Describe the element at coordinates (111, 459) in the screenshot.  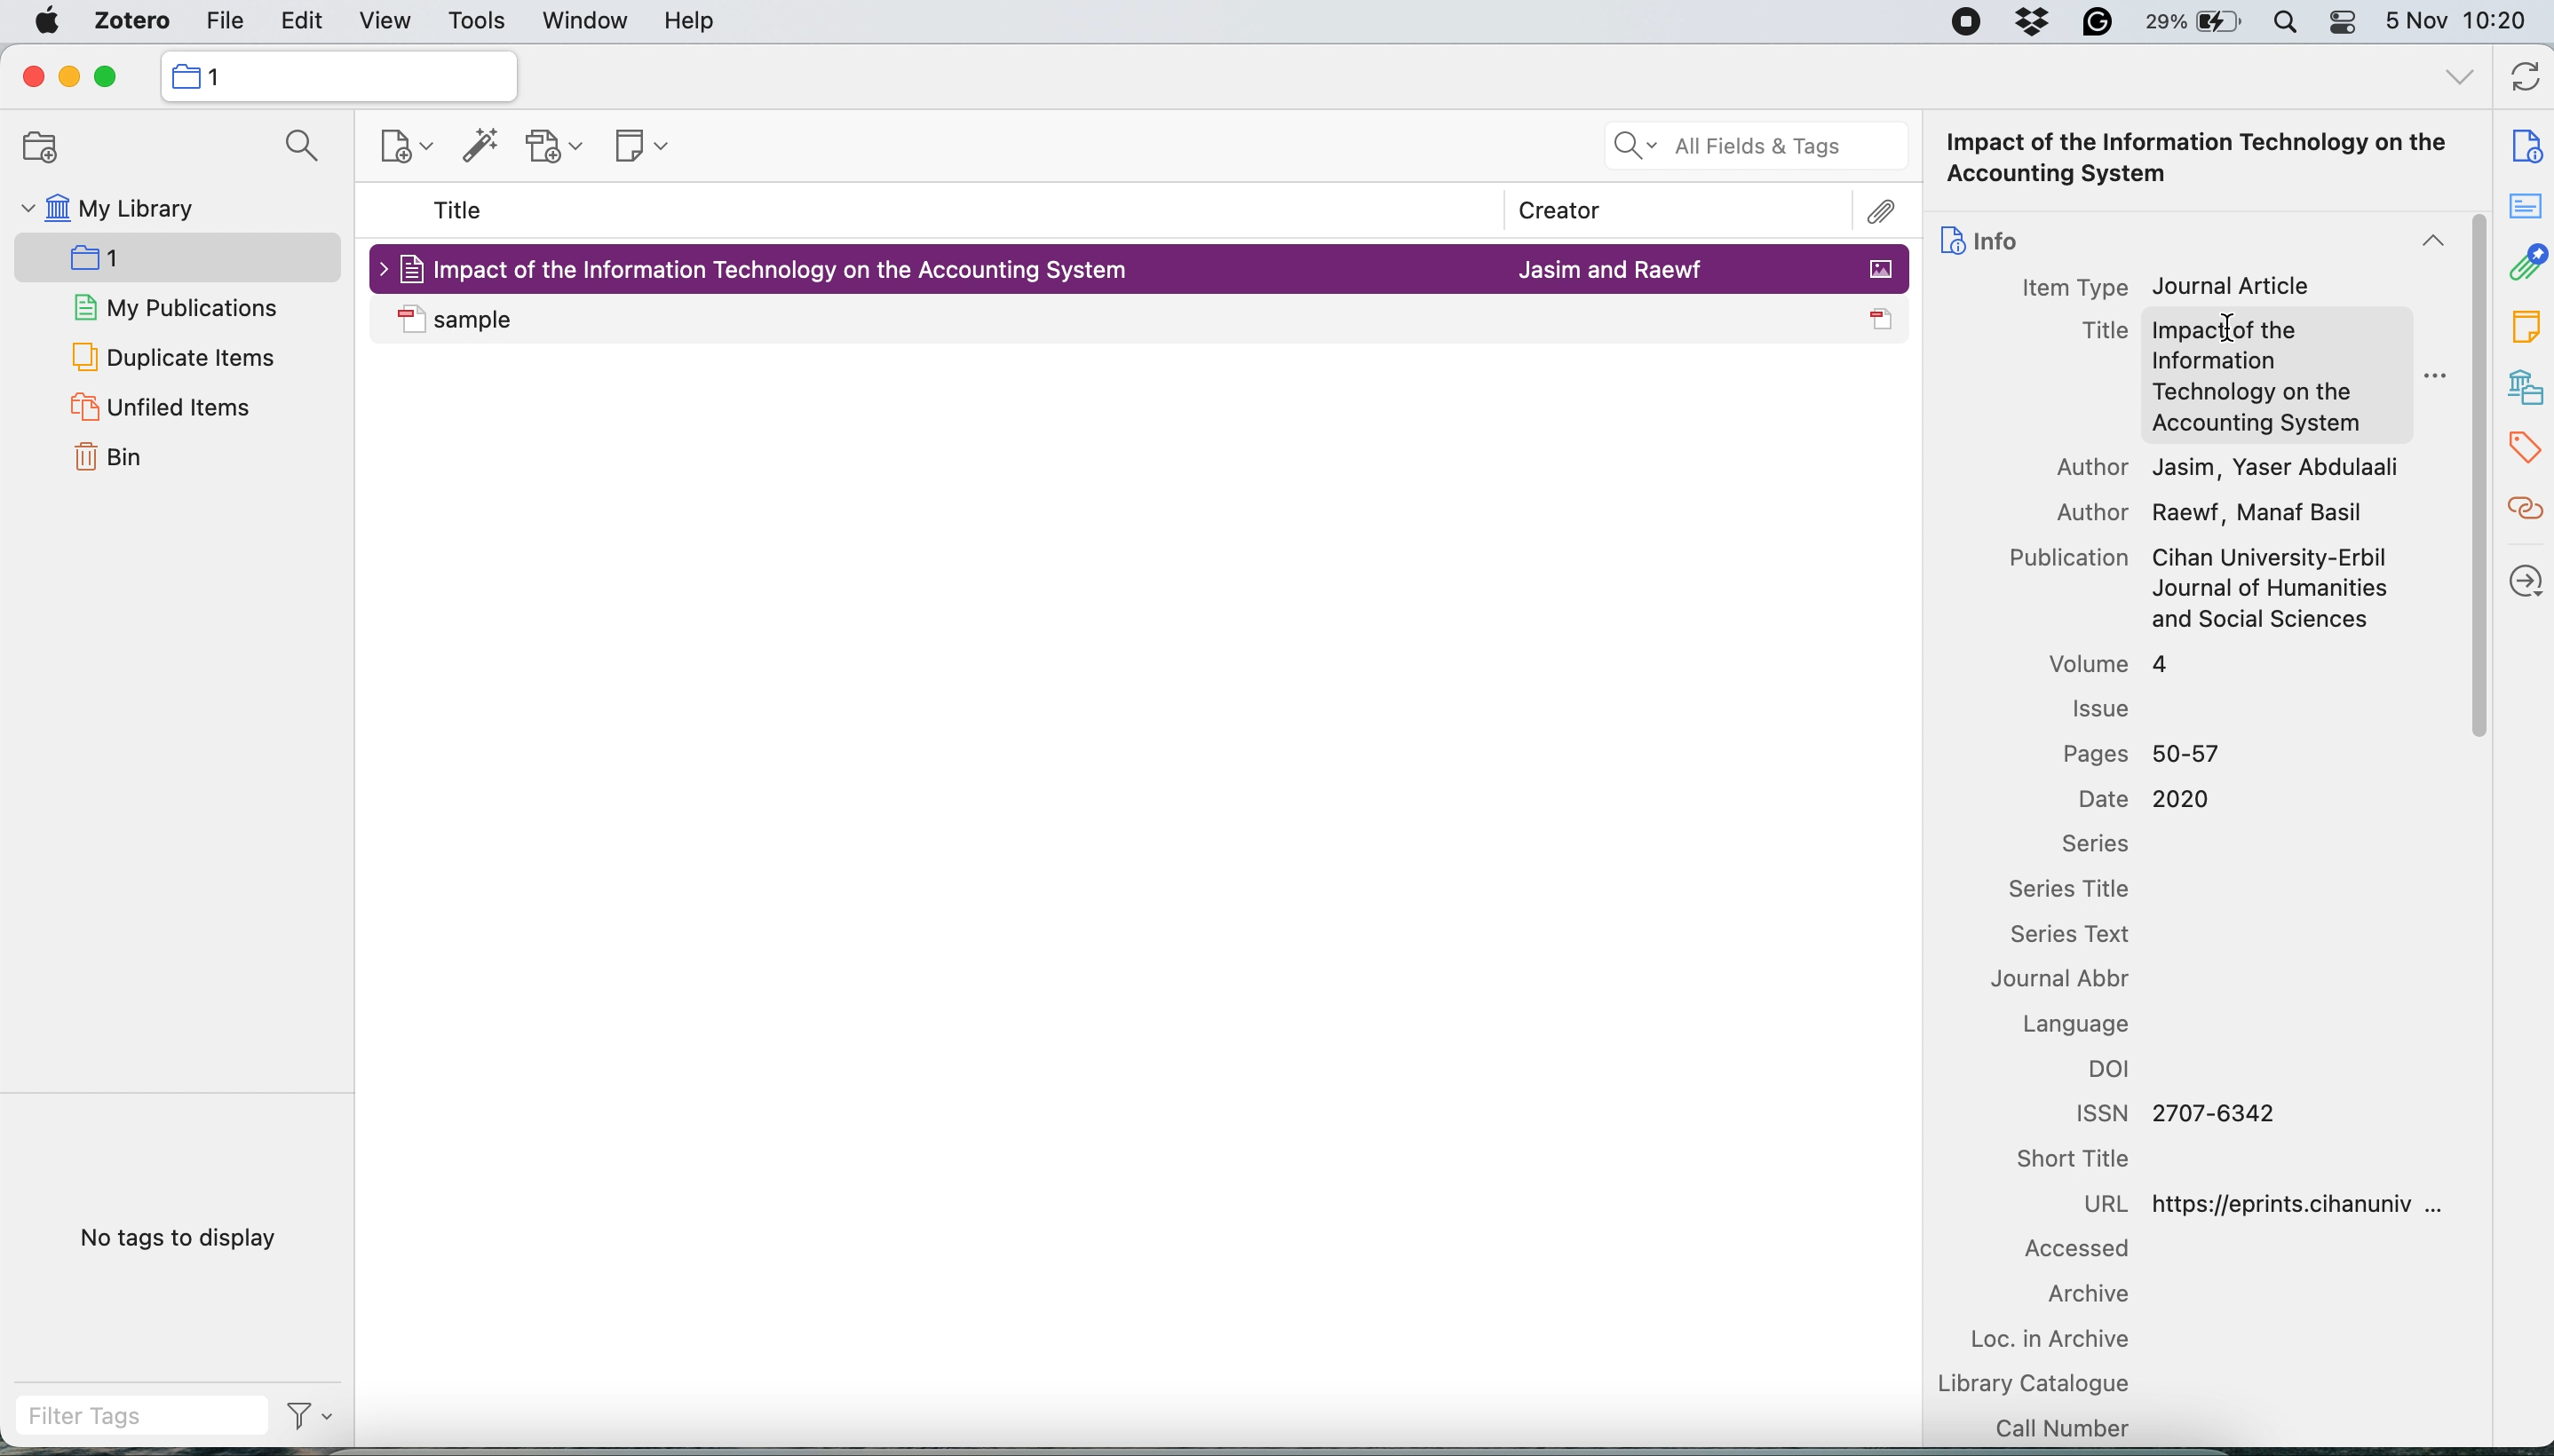
I see `bin` at that location.